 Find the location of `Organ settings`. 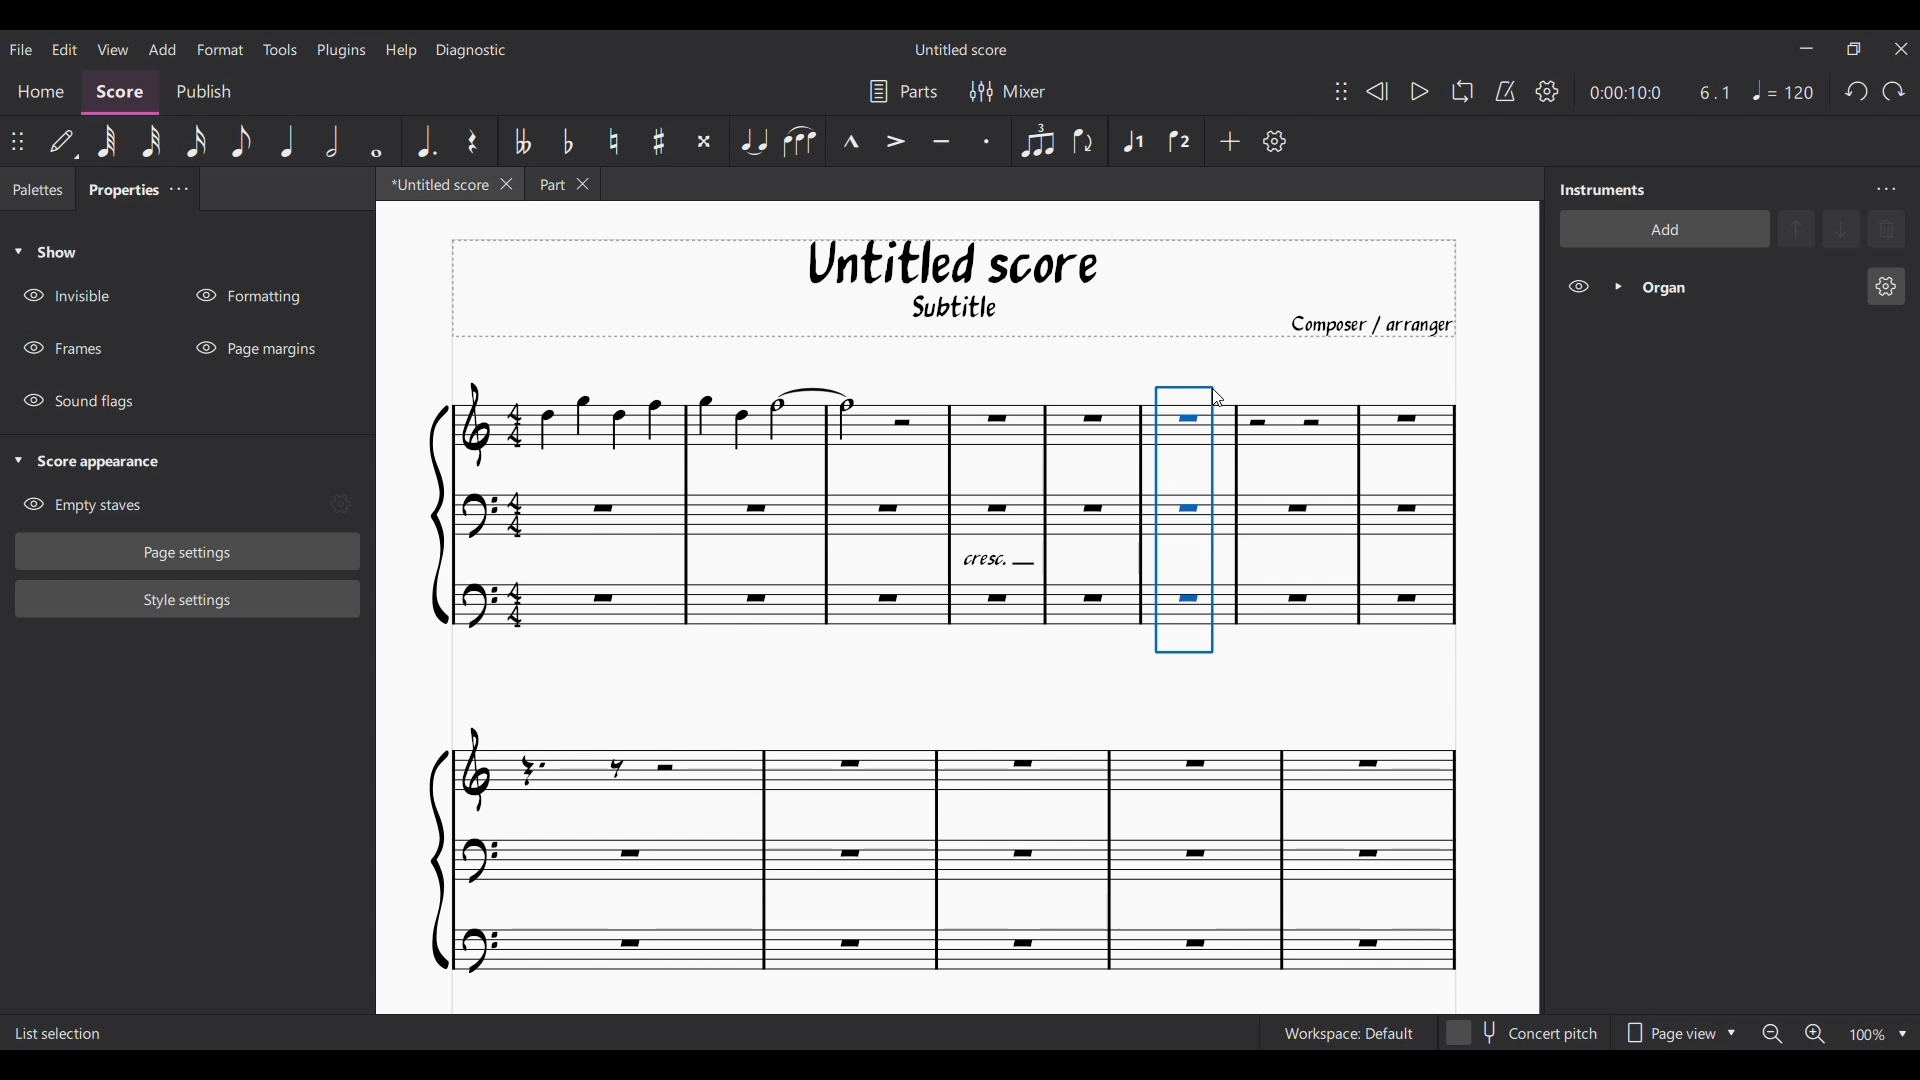

Organ settings is located at coordinates (1885, 286).